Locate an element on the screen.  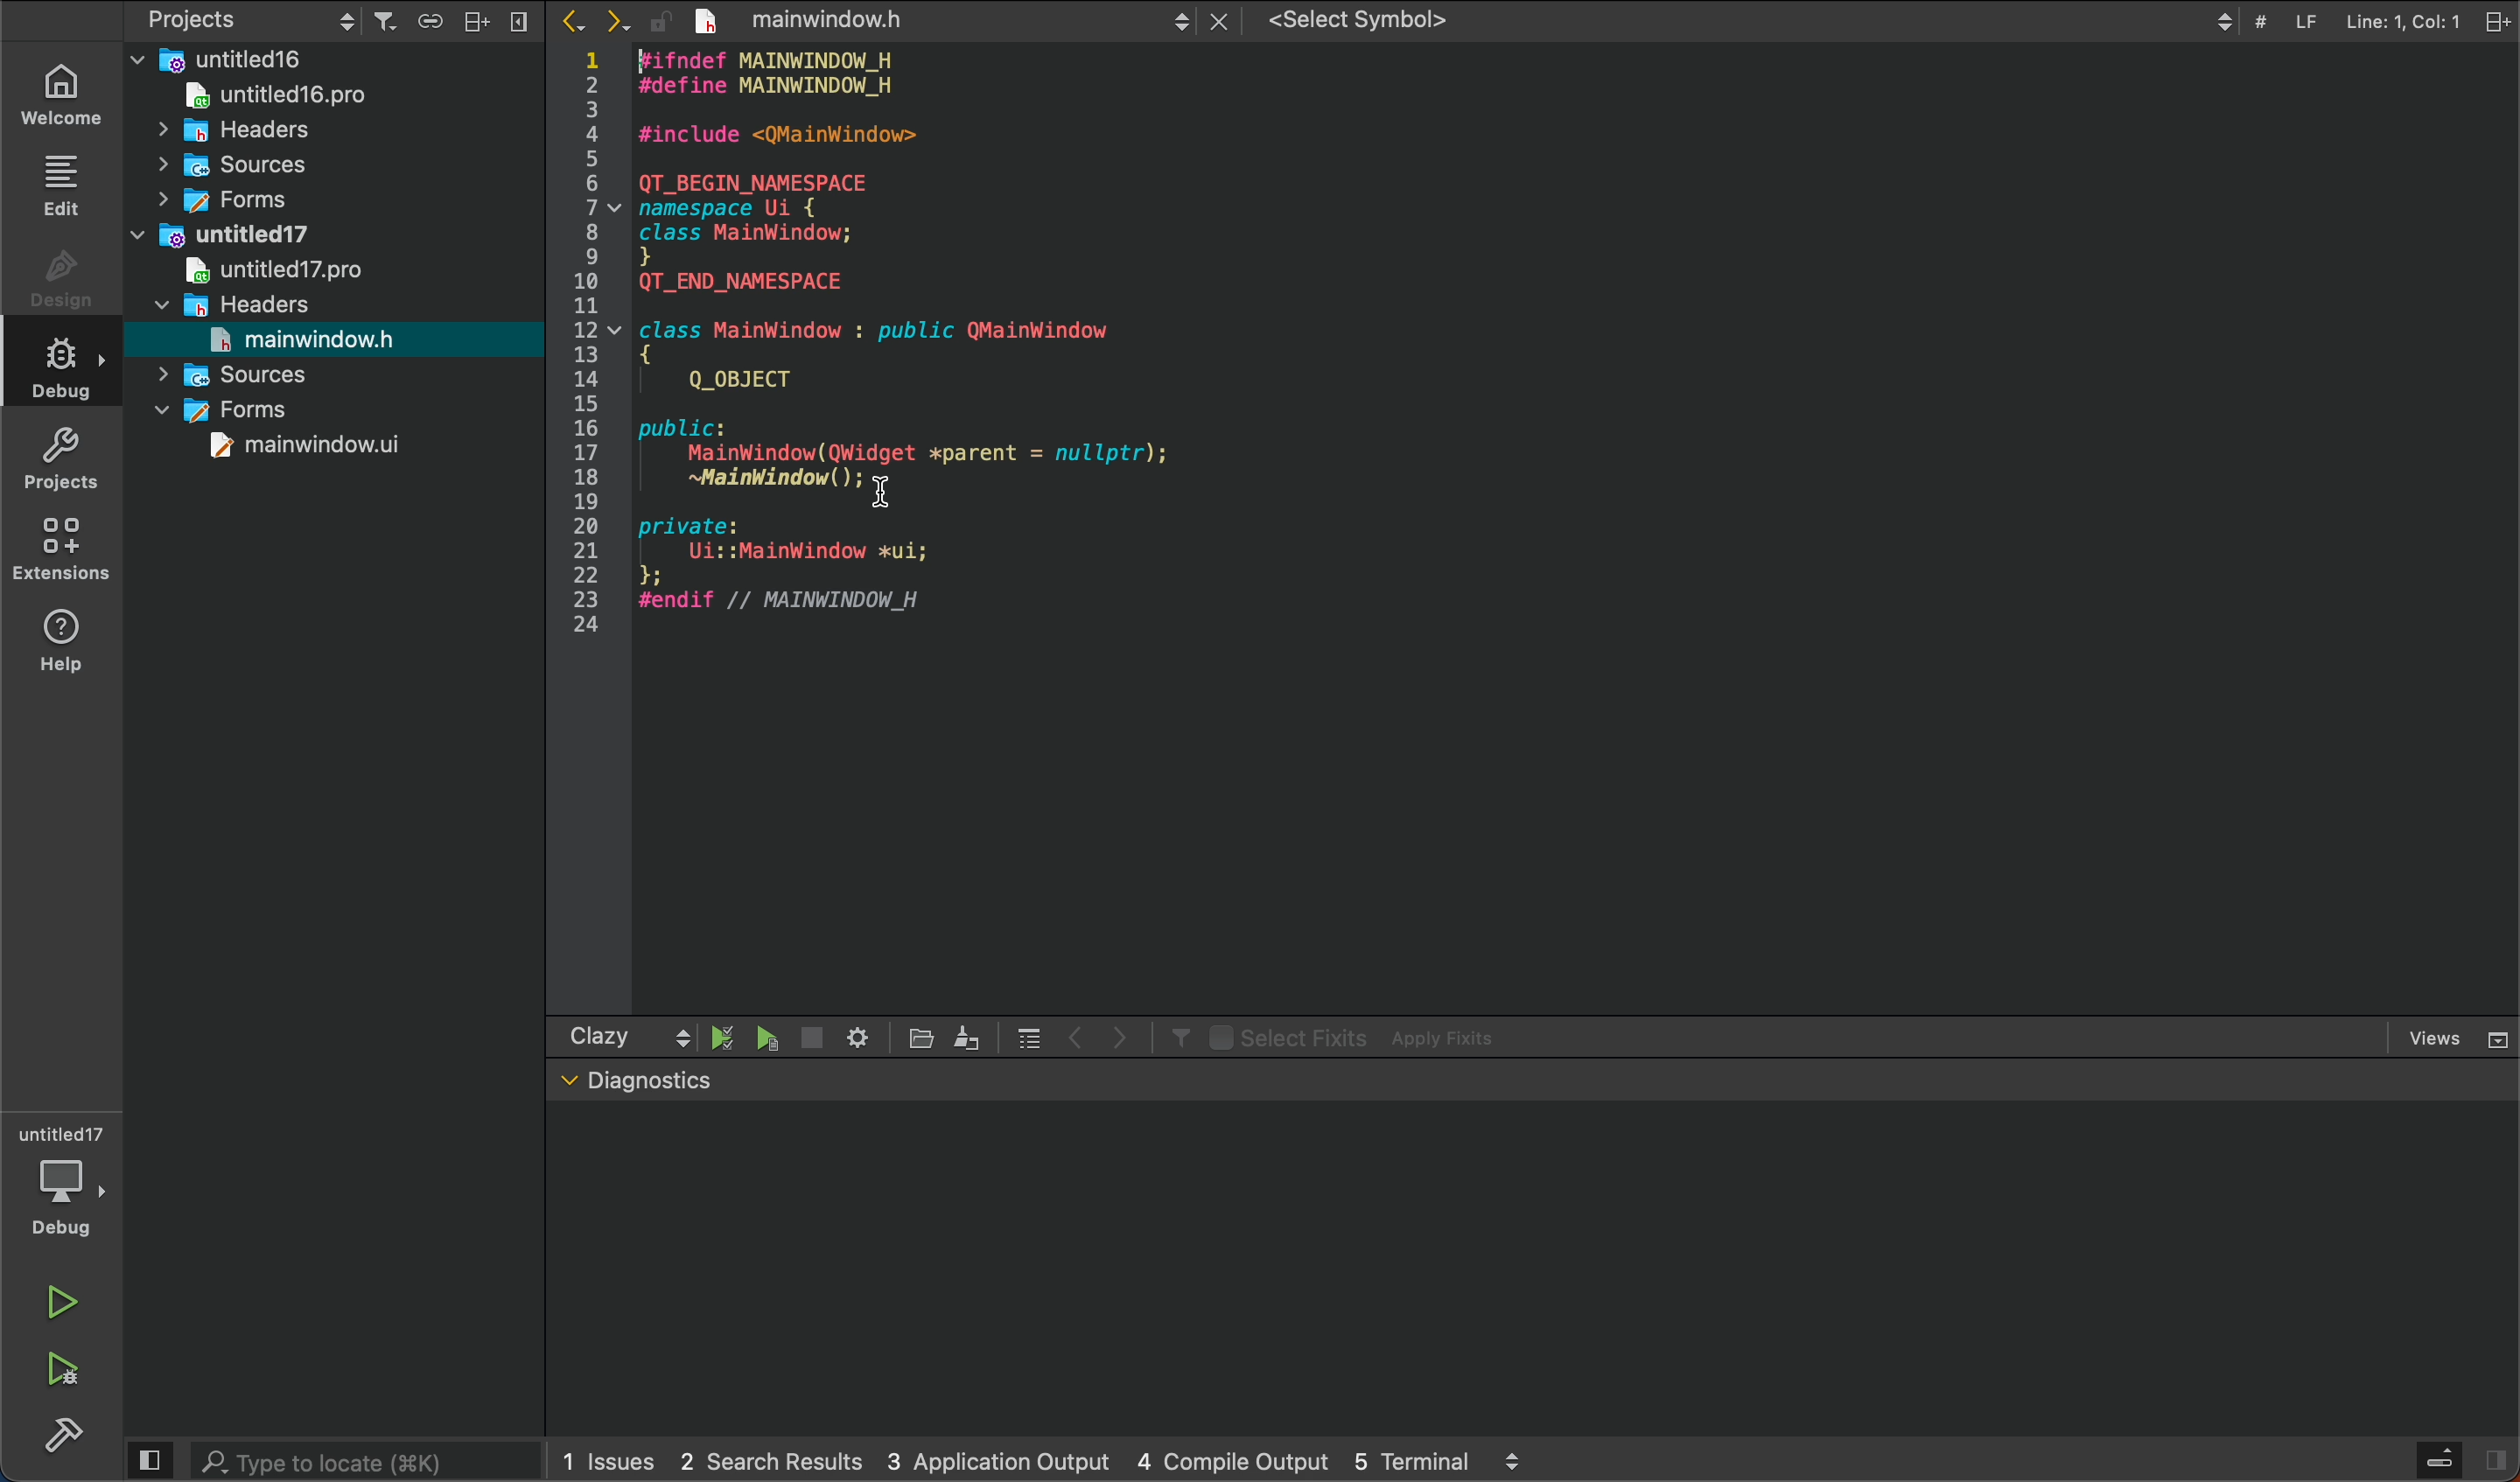
1 Issues is located at coordinates (603, 1461).